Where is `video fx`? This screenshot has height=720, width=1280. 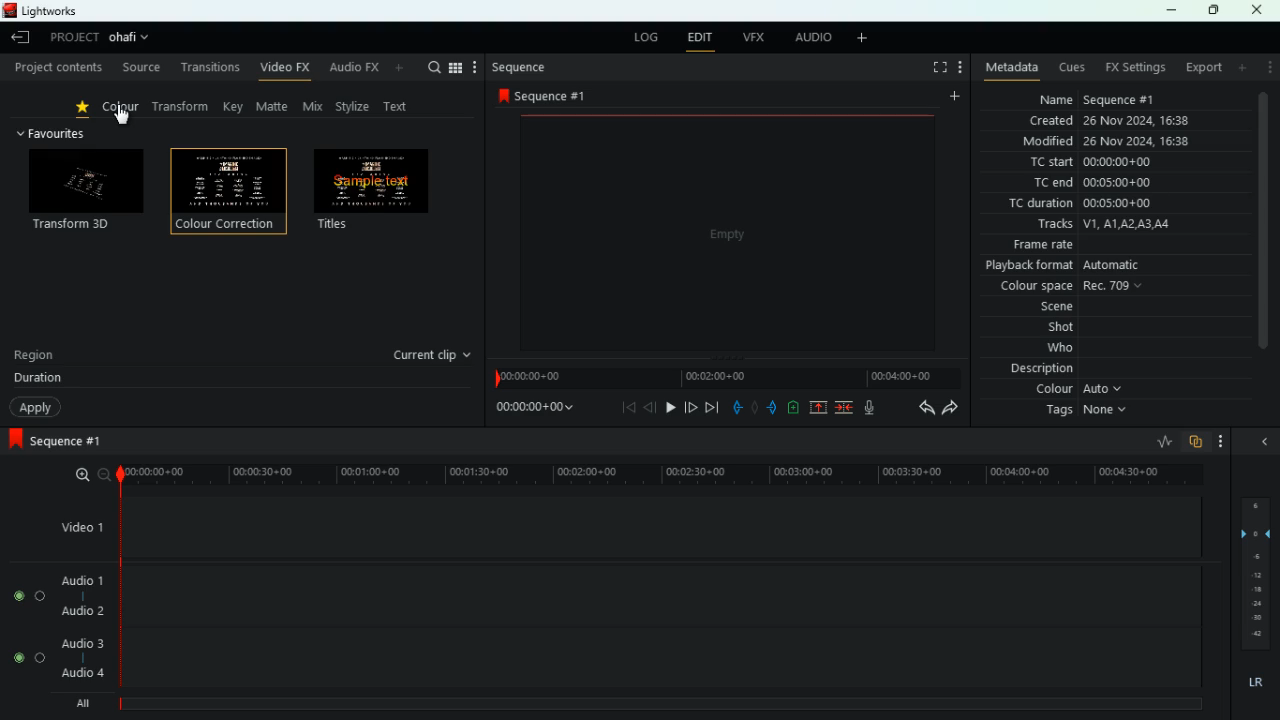
video fx is located at coordinates (286, 69).